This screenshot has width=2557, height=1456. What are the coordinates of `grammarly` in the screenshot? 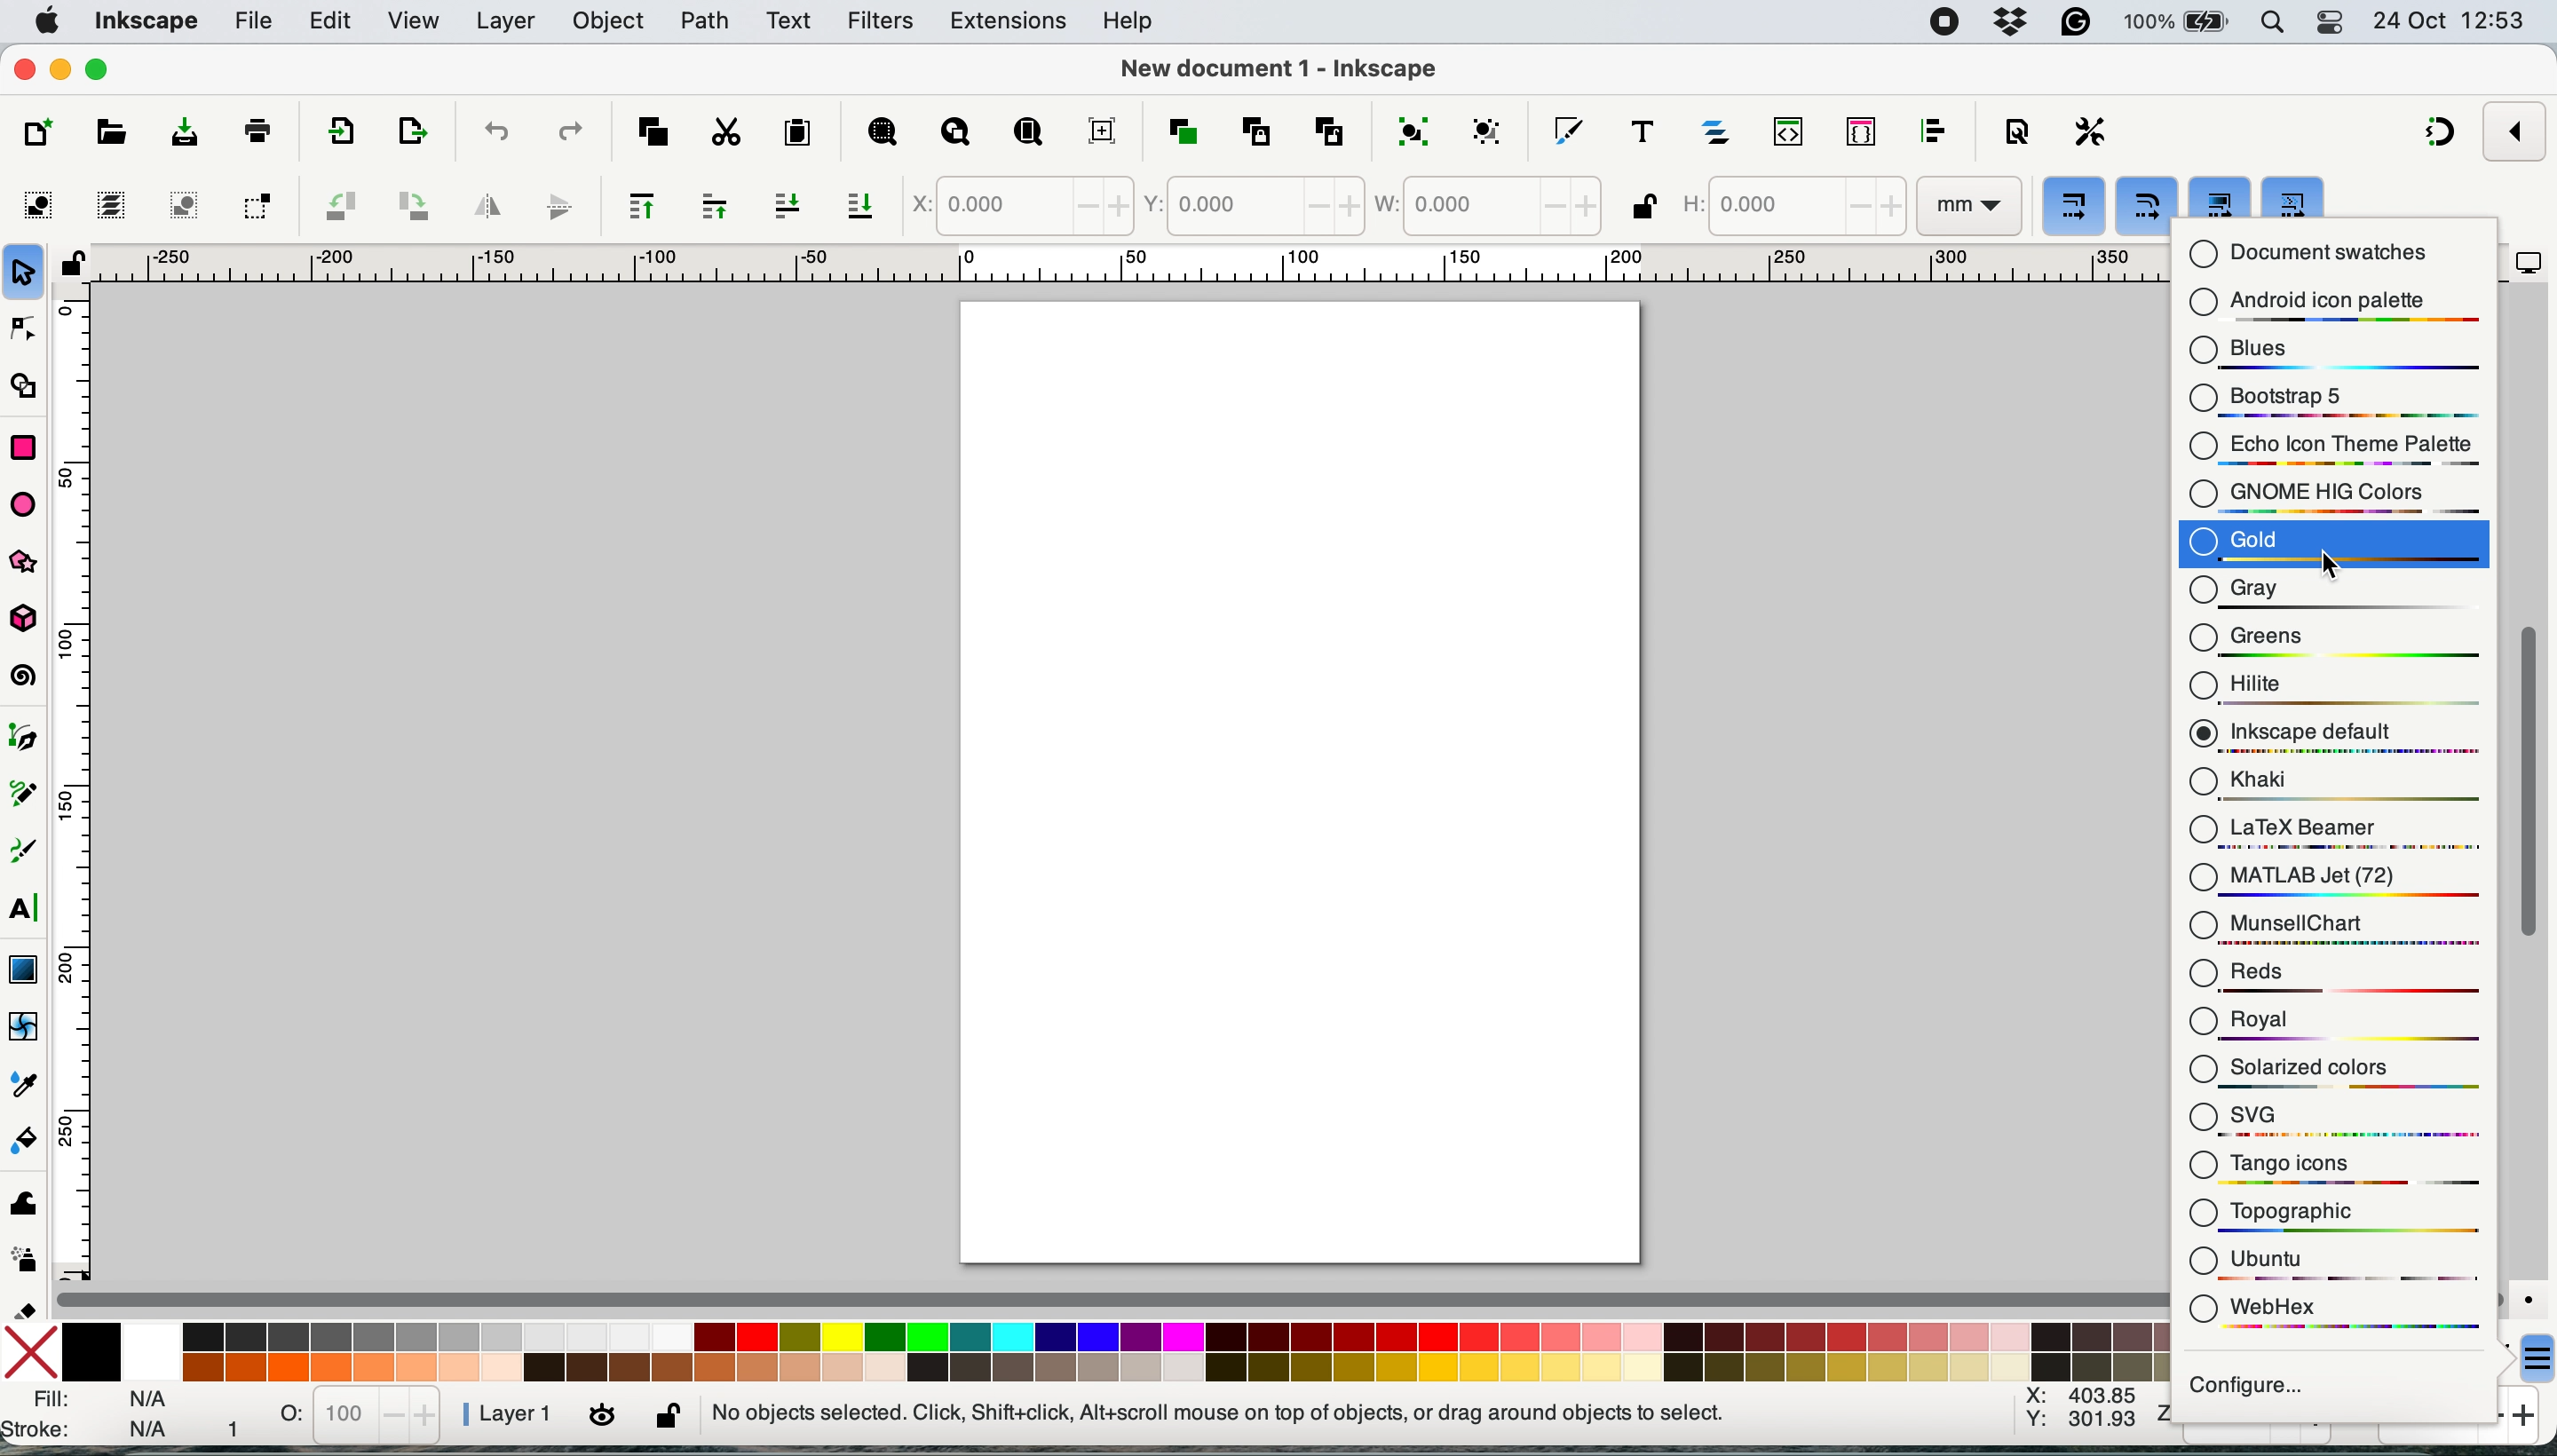 It's located at (2073, 26).